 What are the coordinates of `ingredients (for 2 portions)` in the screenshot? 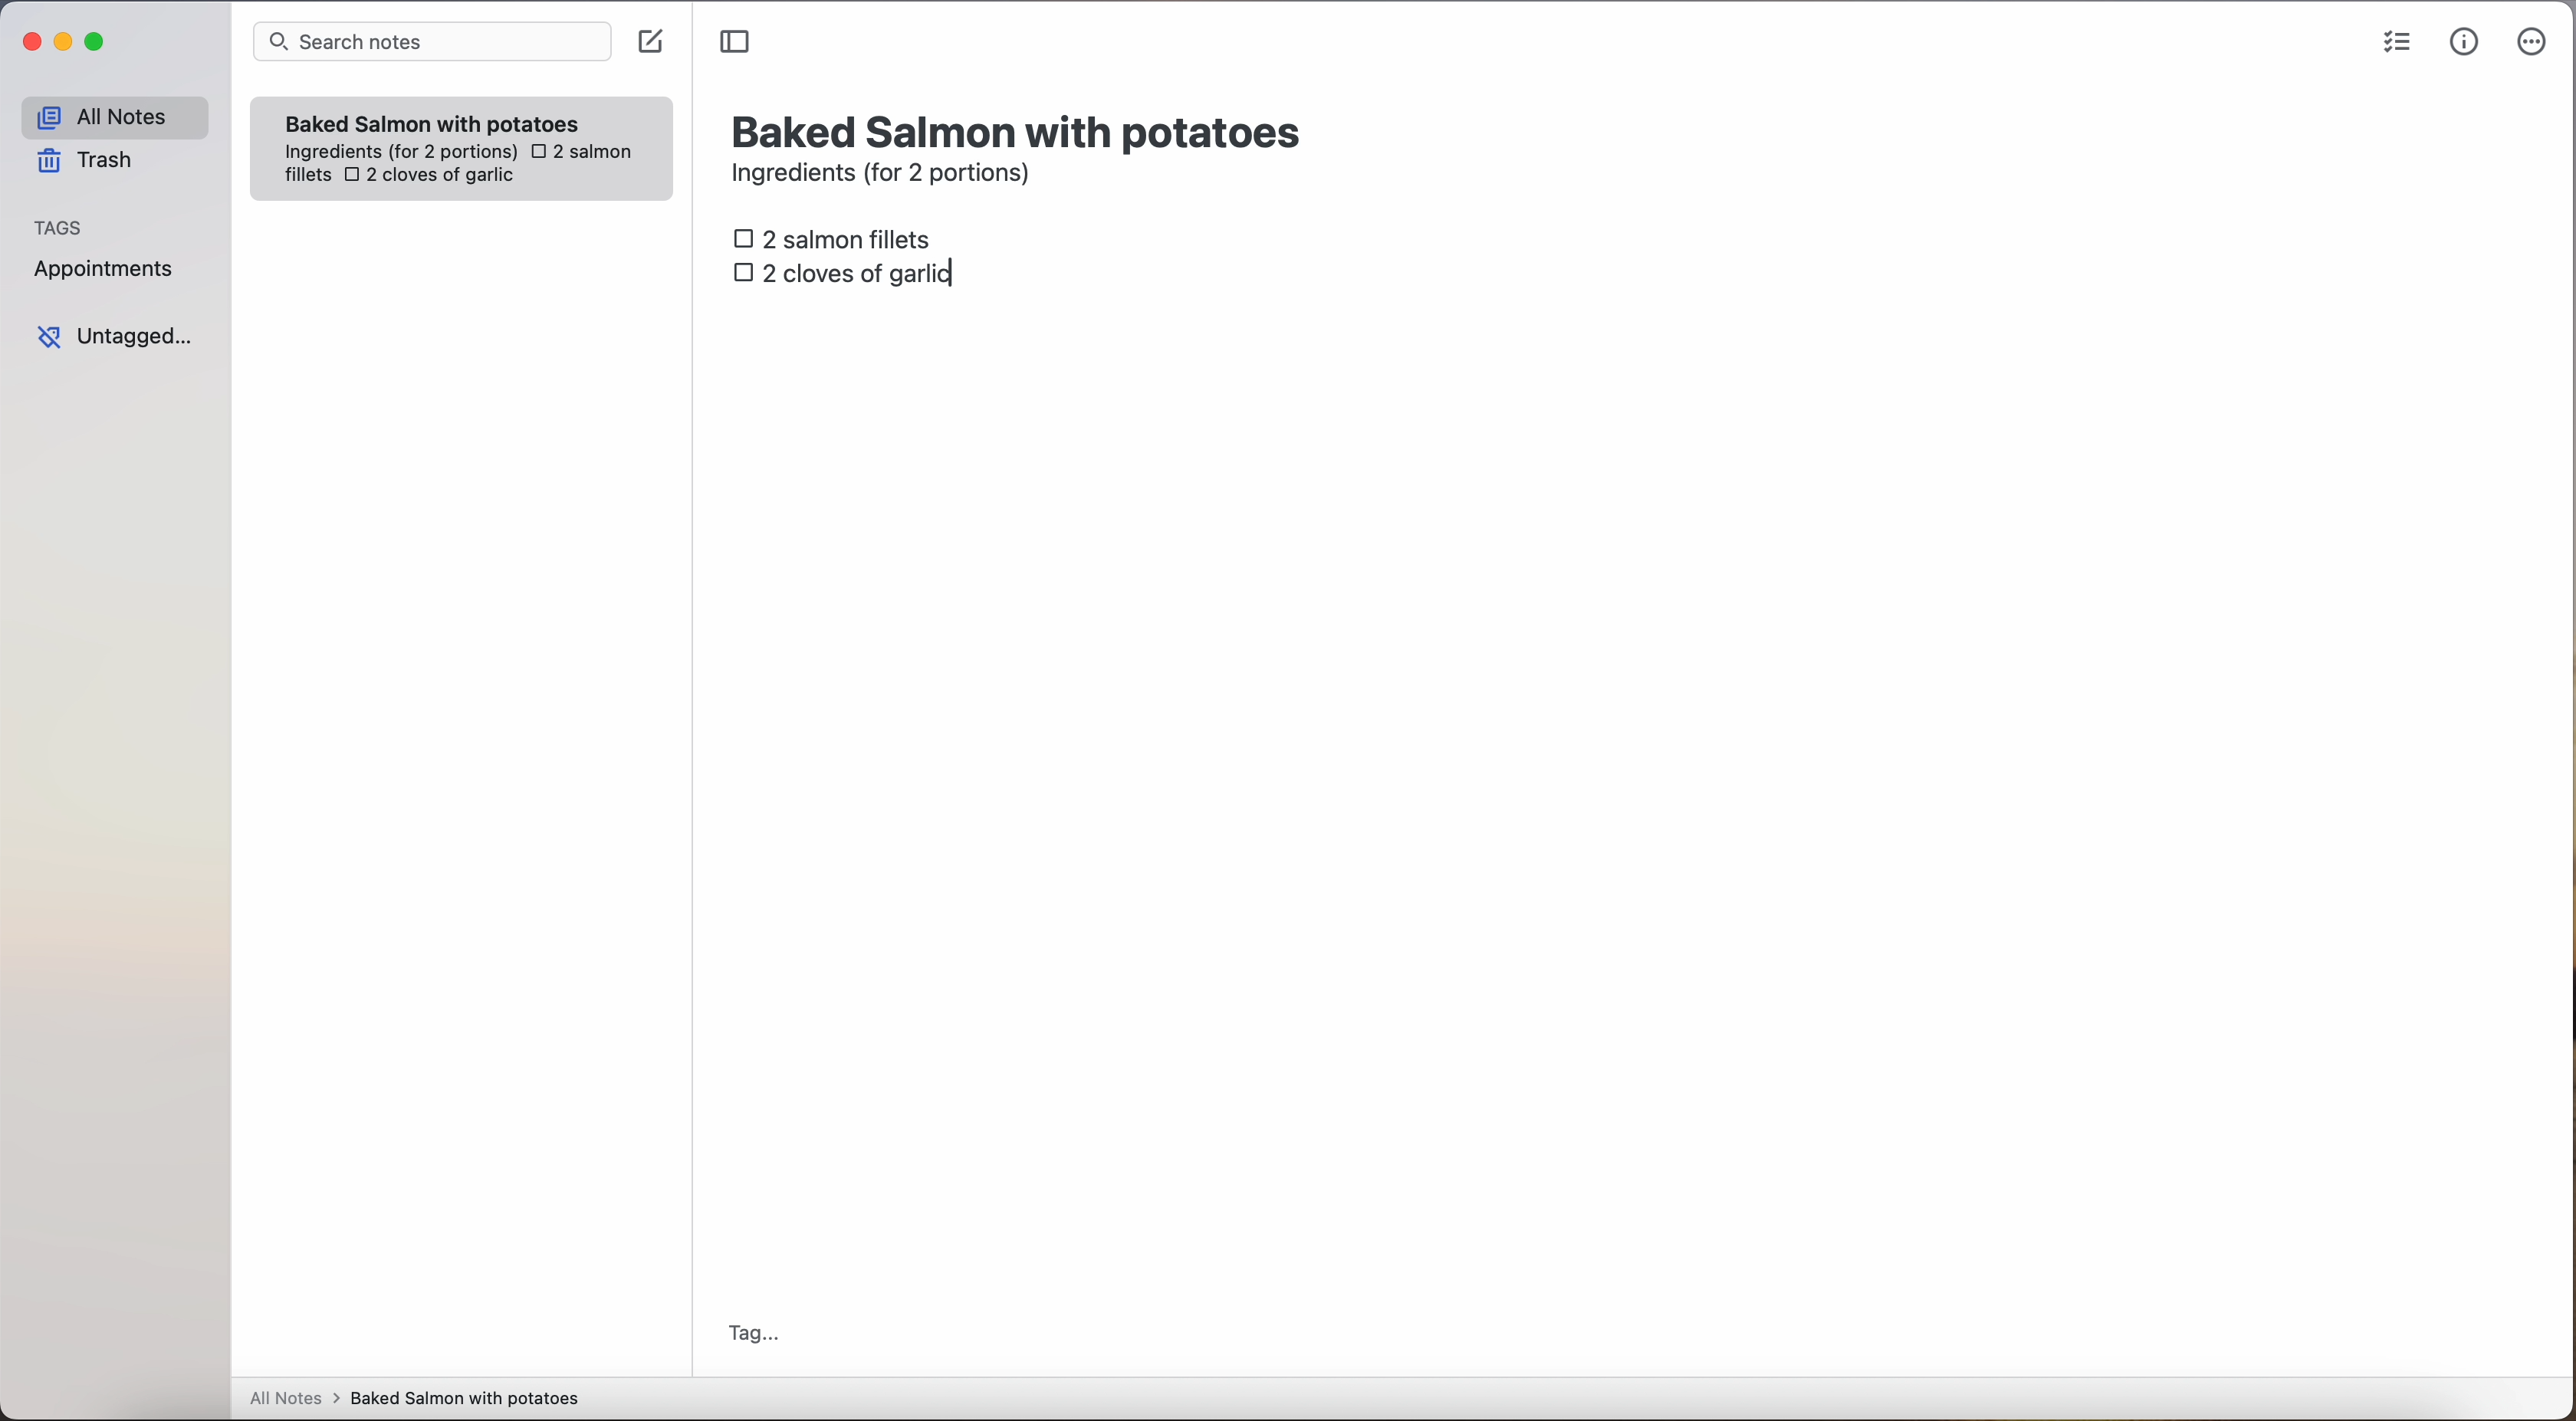 It's located at (887, 176).